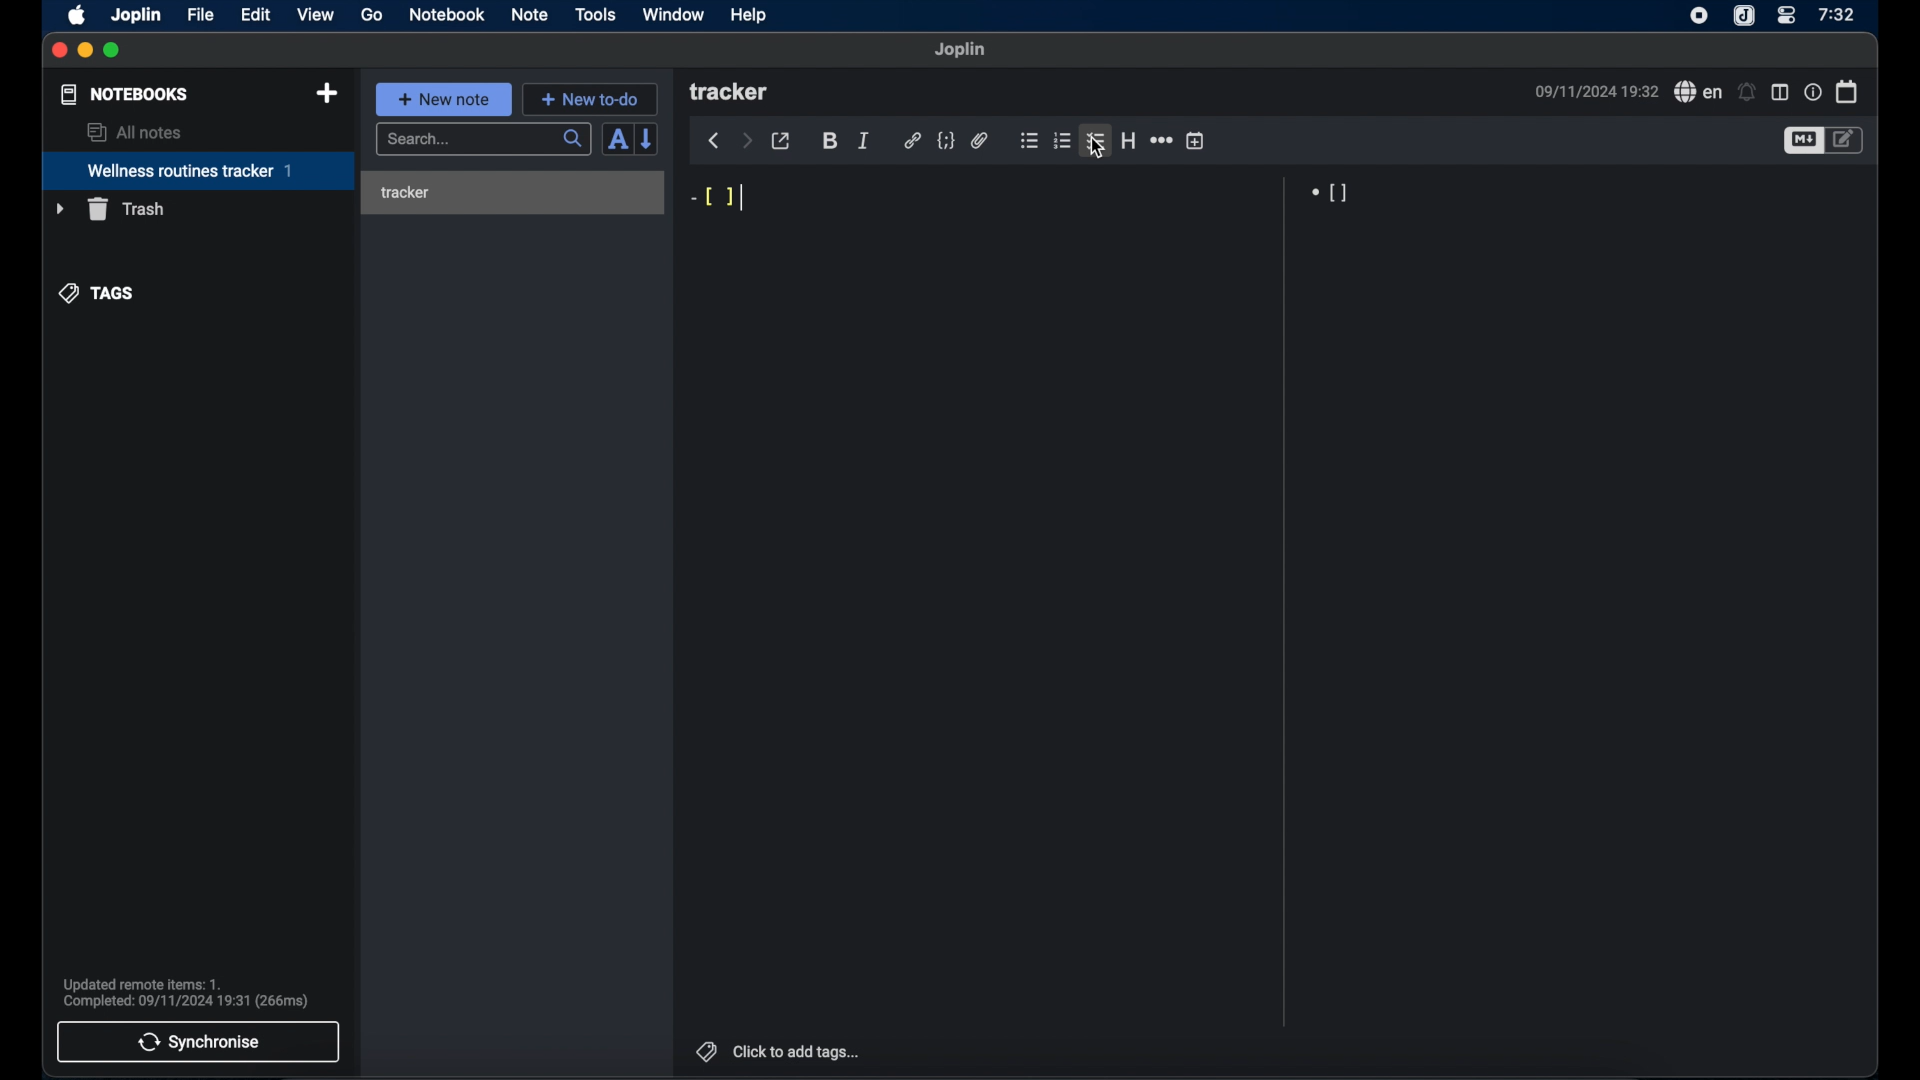 This screenshot has height=1080, width=1920. I want to click on tags, so click(703, 1049).